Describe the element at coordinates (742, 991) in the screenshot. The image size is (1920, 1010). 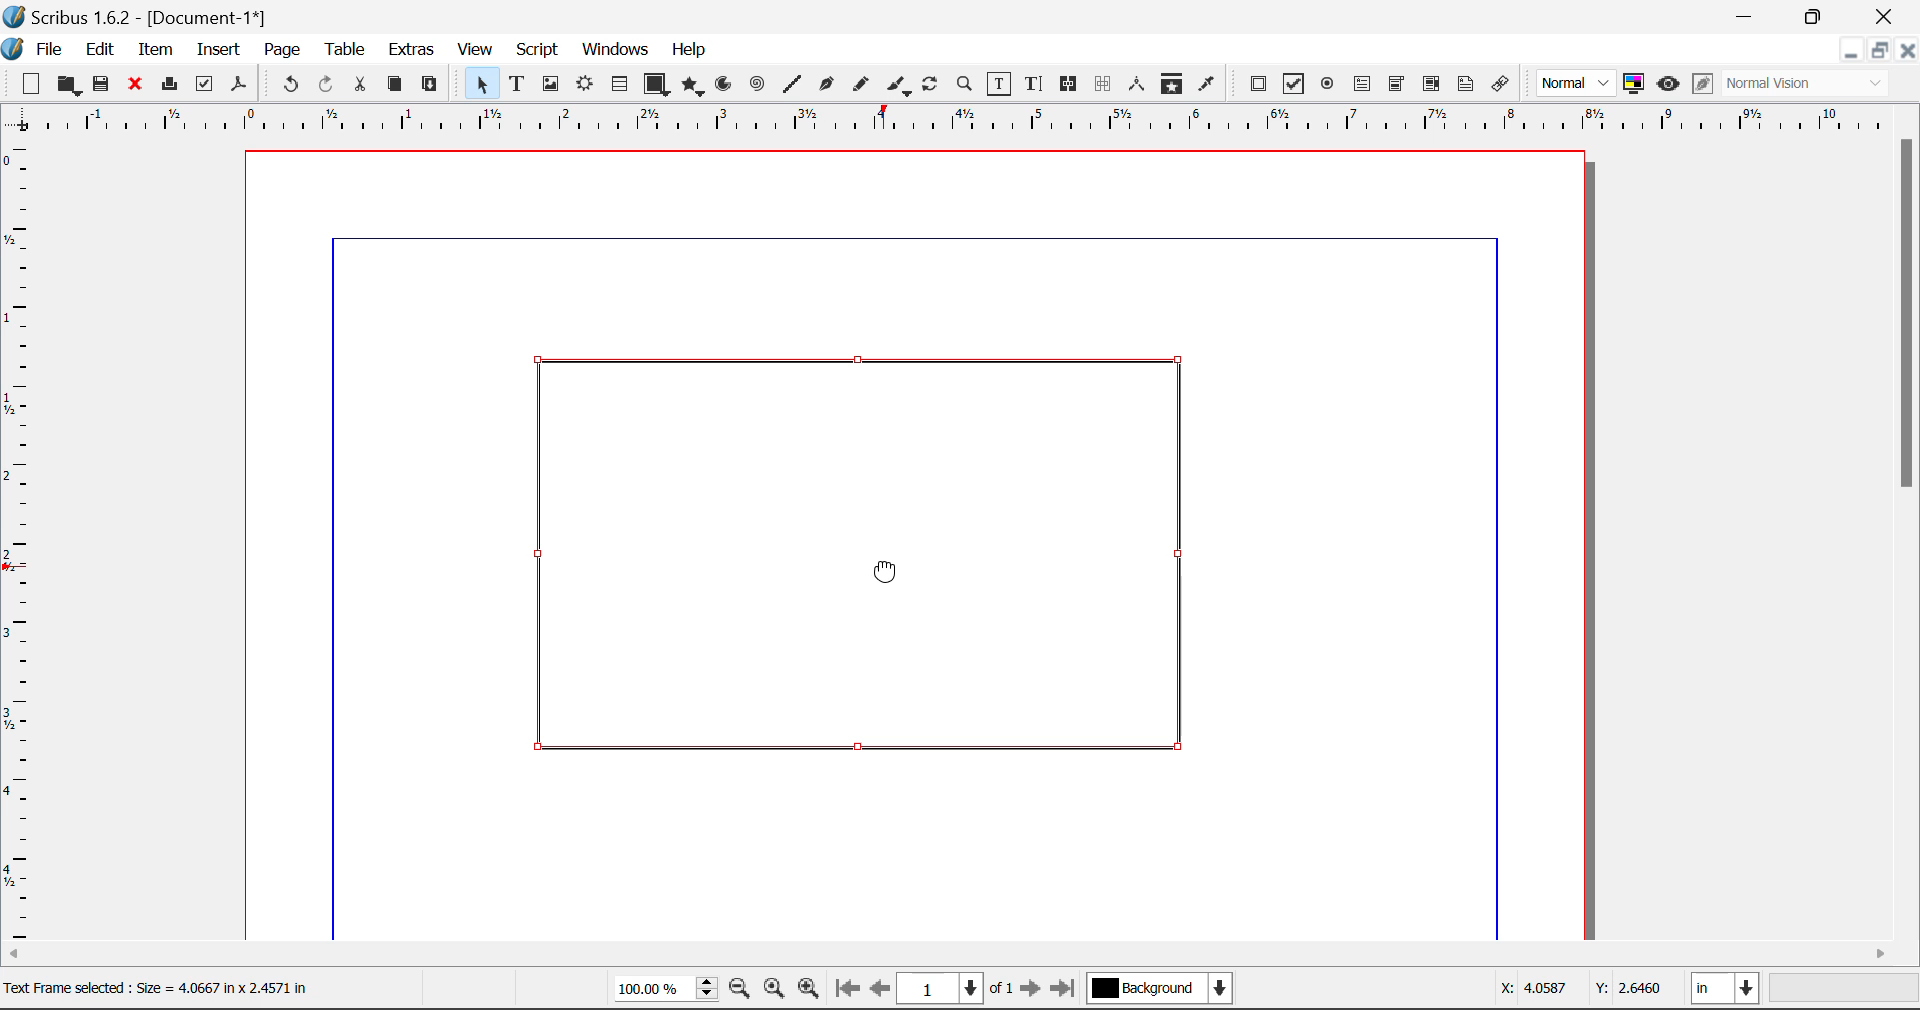
I see `Zoom Out` at that location.